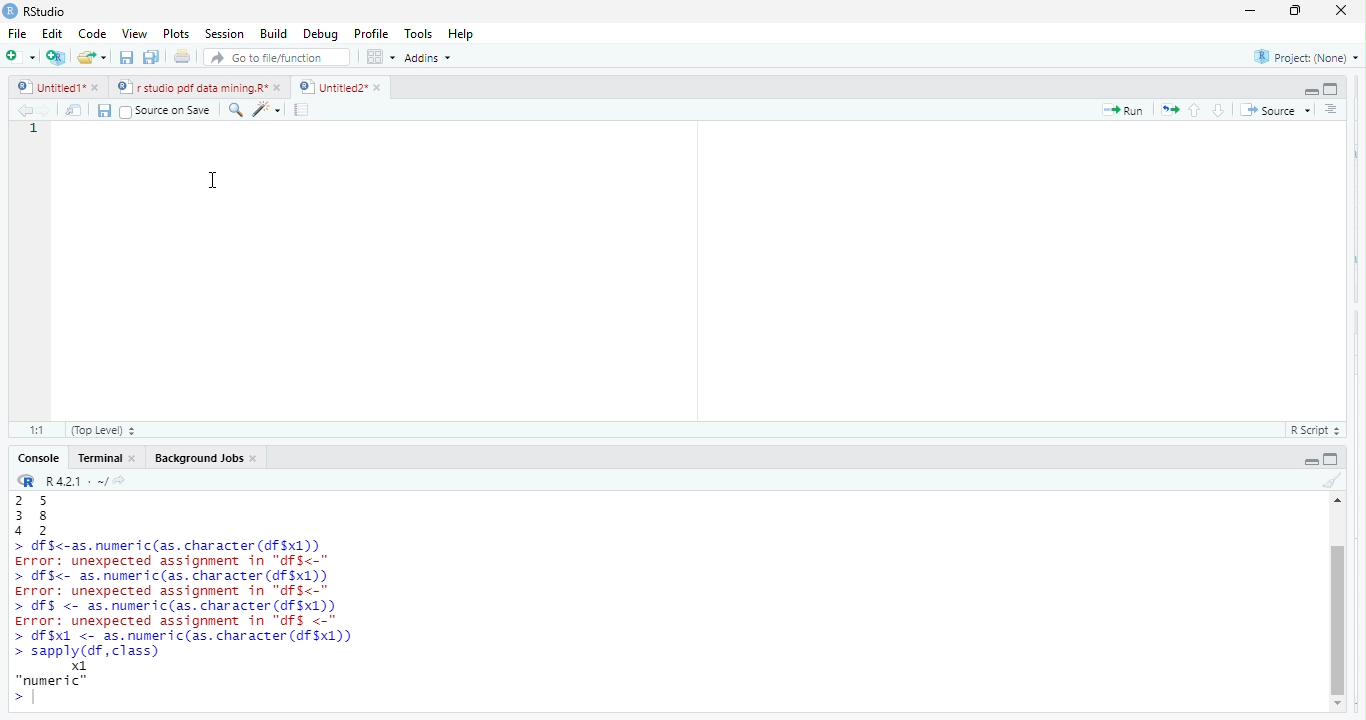 This screenshot has width=1366, height=720. Describe the element at coordinates (198, 459) in the screenshot. I see `‘Background Jobs` at that location.